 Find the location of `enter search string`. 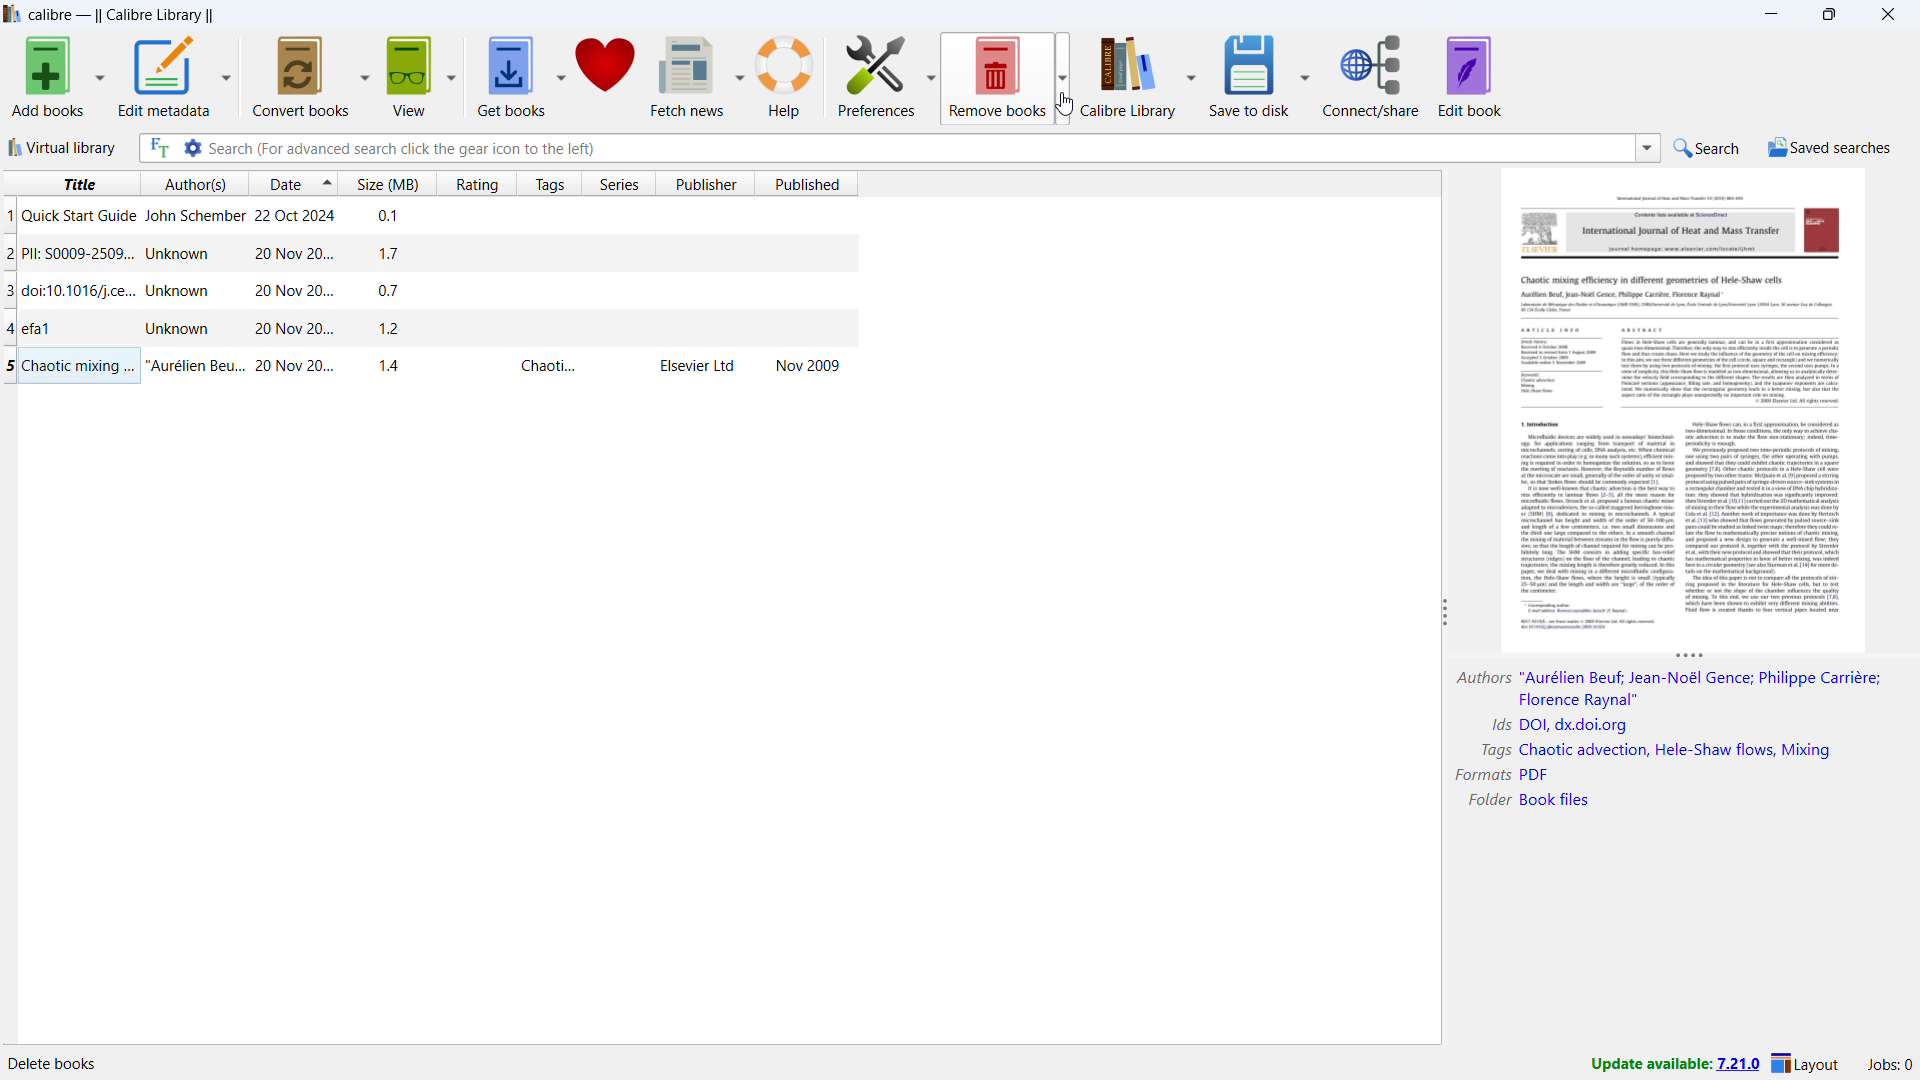

enter search string is located at coordinates (920, 148).